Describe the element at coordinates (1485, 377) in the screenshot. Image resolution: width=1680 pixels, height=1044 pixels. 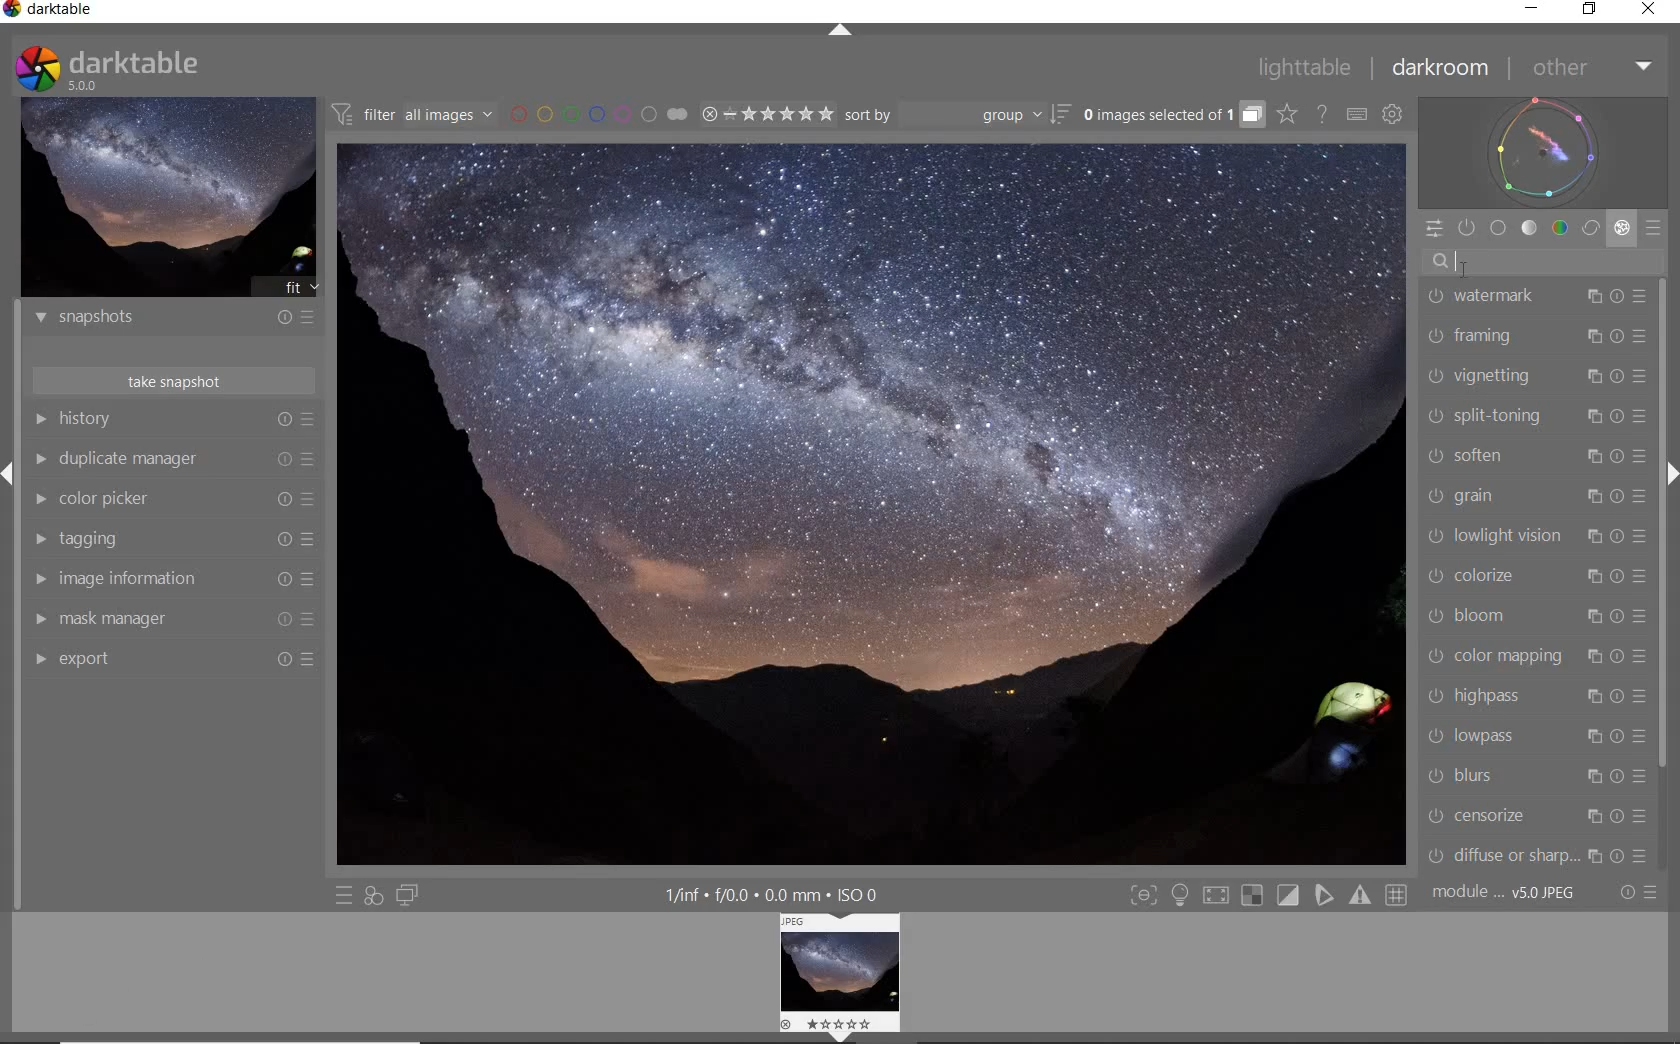
I see `VIGNETTING` at that location.